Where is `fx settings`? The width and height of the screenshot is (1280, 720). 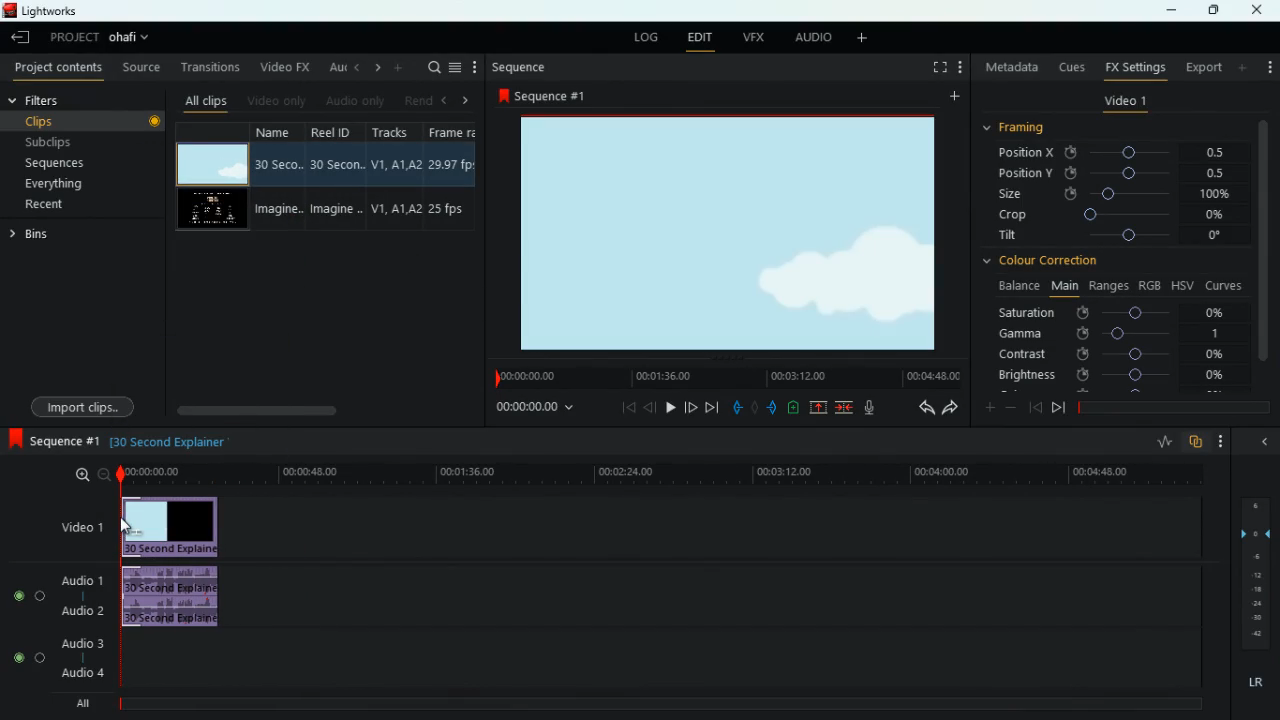
fx settings is located at coordinates (1133, 67).